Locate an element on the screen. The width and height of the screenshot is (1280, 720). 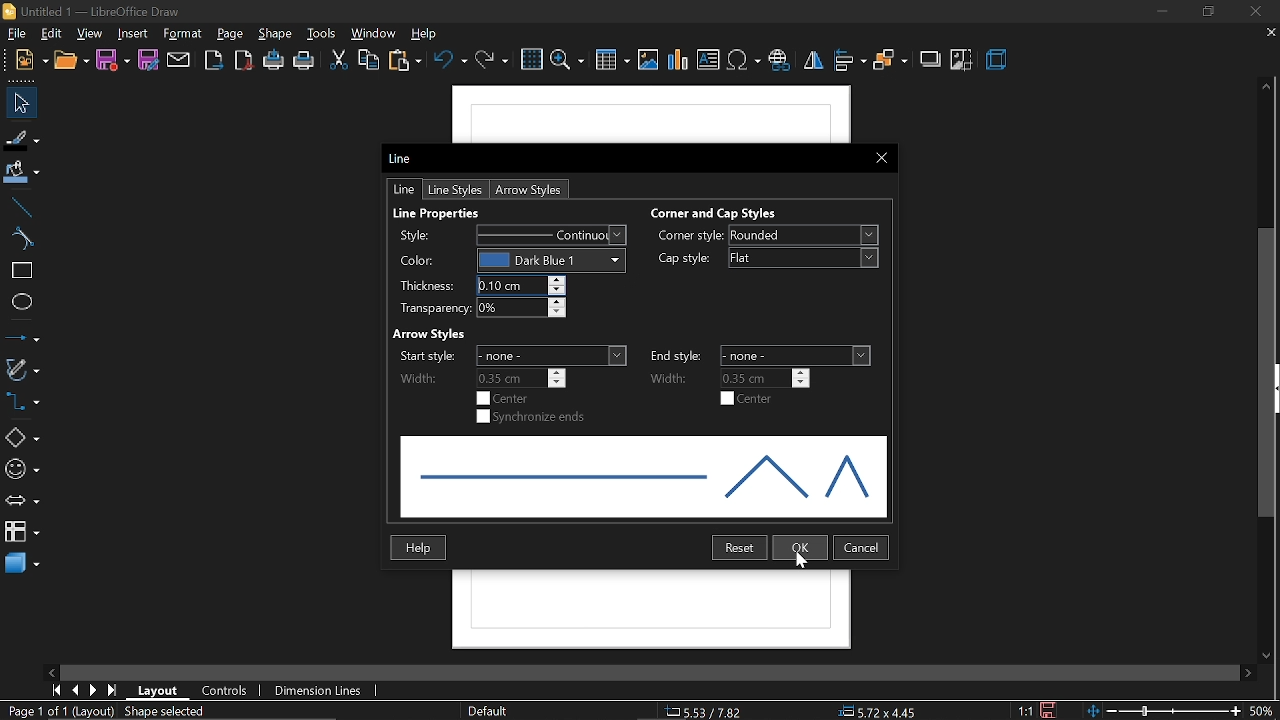
export as pdf is located at coordinates (245, 63).